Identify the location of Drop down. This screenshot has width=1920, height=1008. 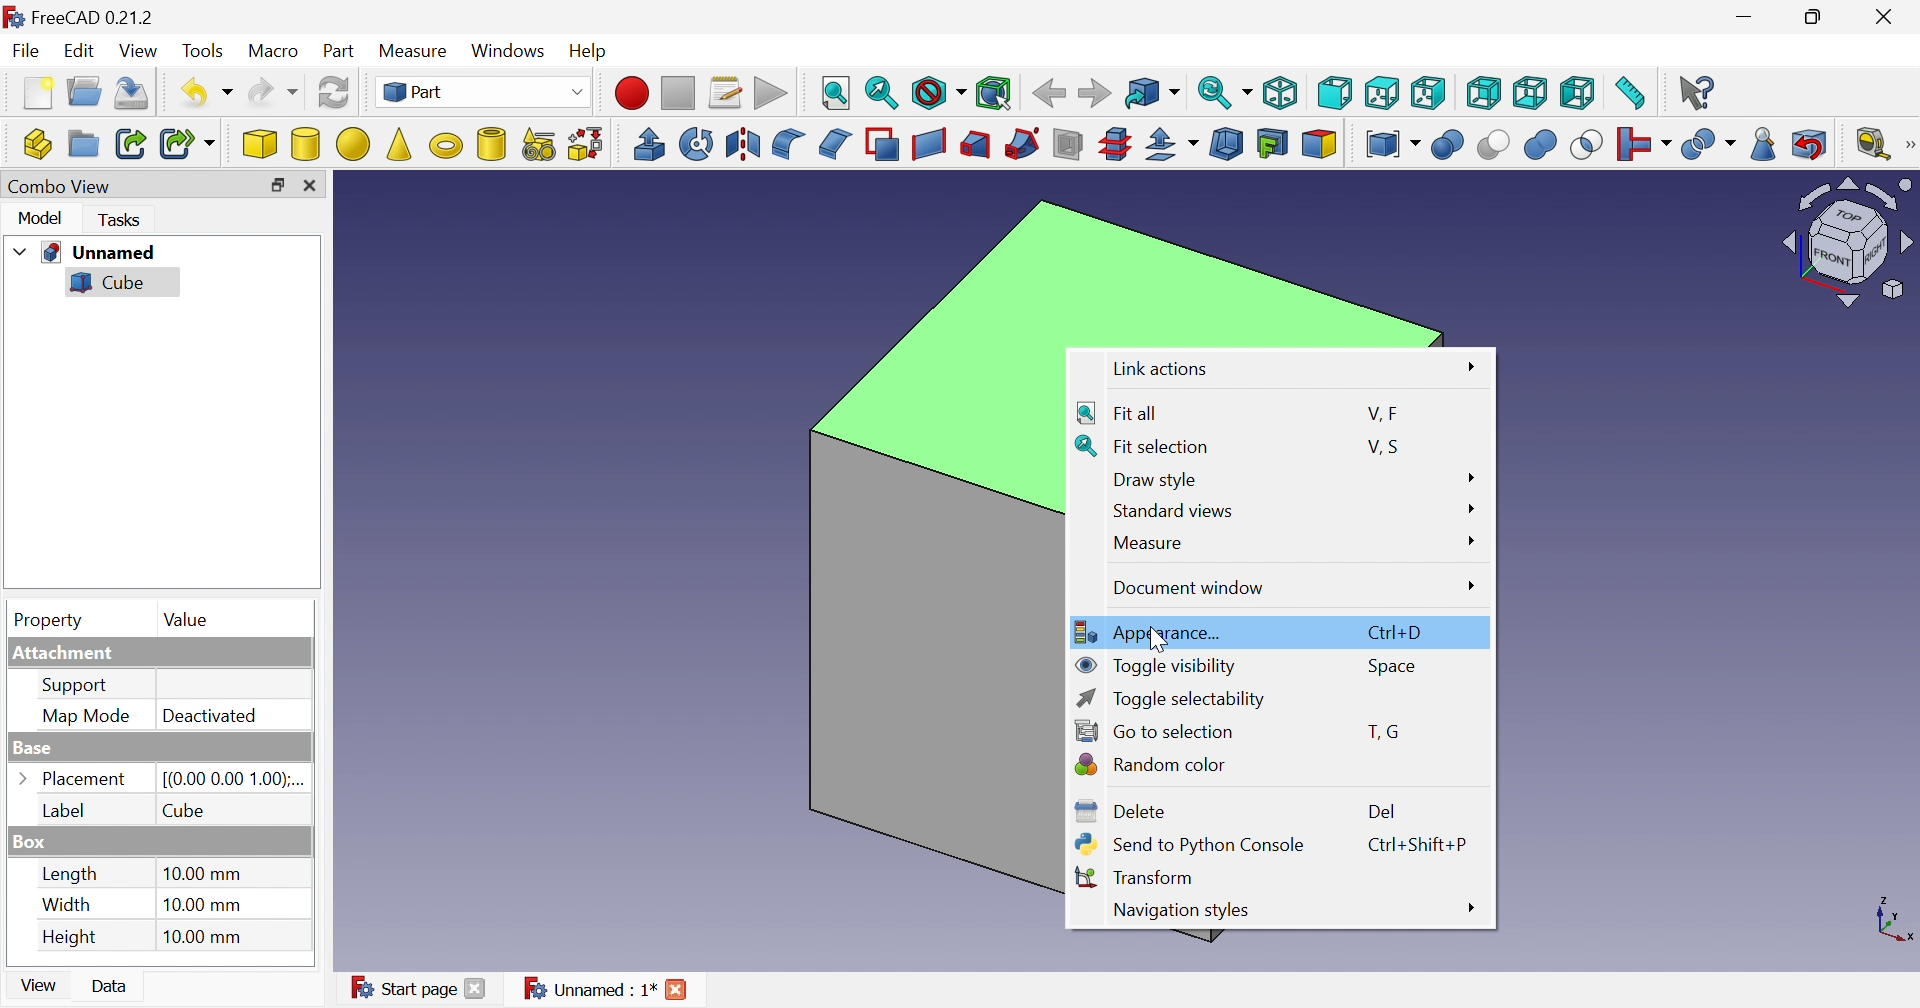
(21, 248).